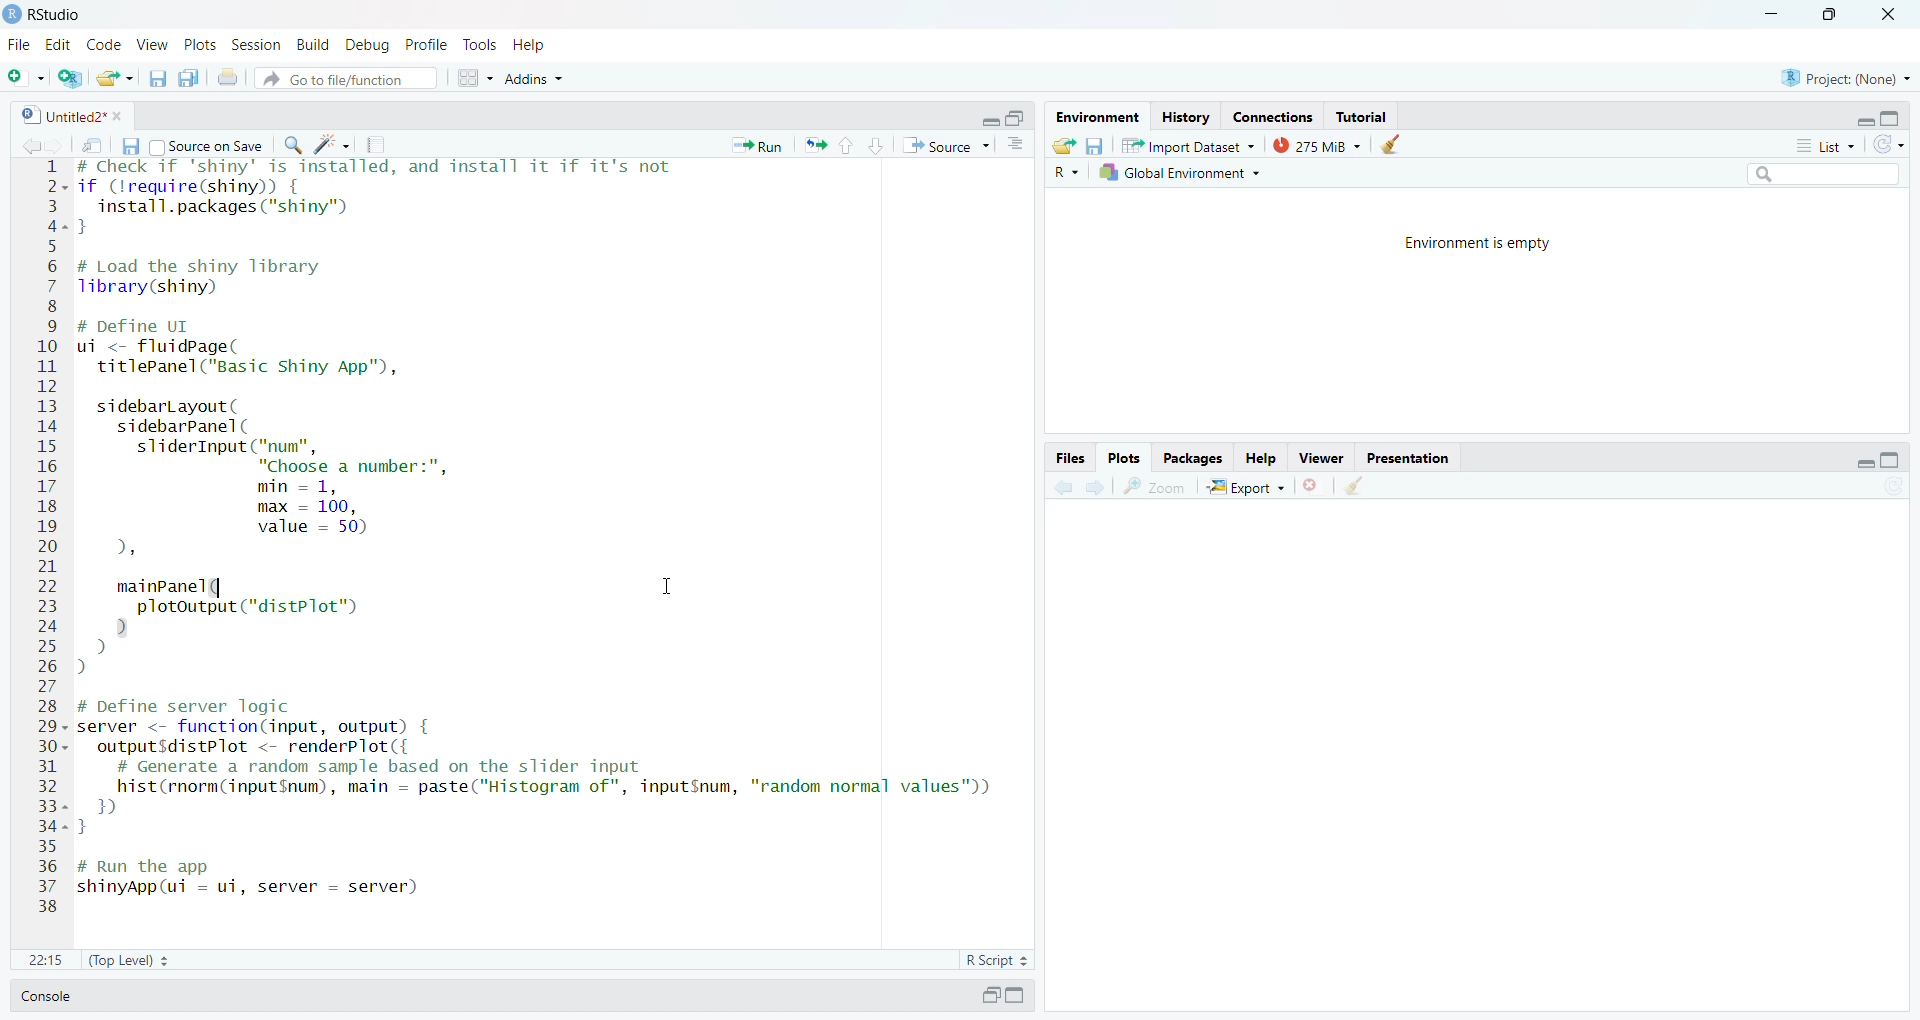 Image resolution: width=1920 pixels, height=1020 pixels. I want to click on open folder, so click(1063, 145).